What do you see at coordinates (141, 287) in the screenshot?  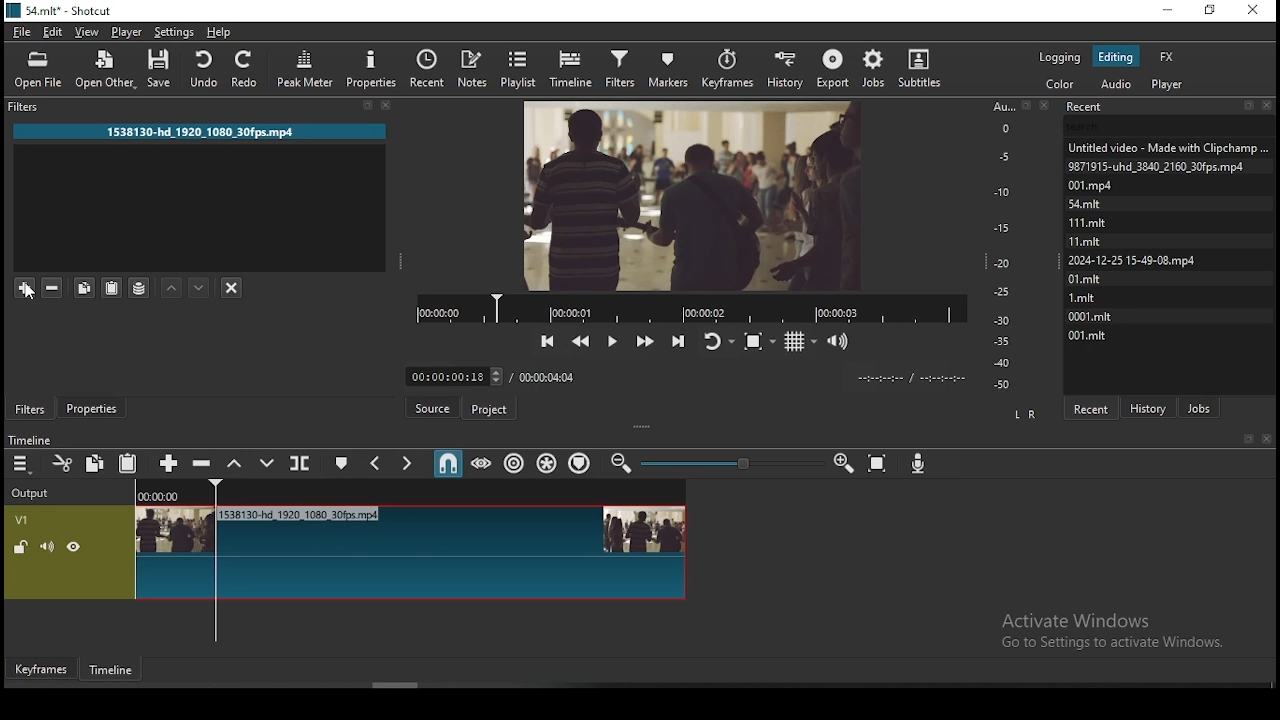 I see `save filter sets` at bounding box center [141, 287].